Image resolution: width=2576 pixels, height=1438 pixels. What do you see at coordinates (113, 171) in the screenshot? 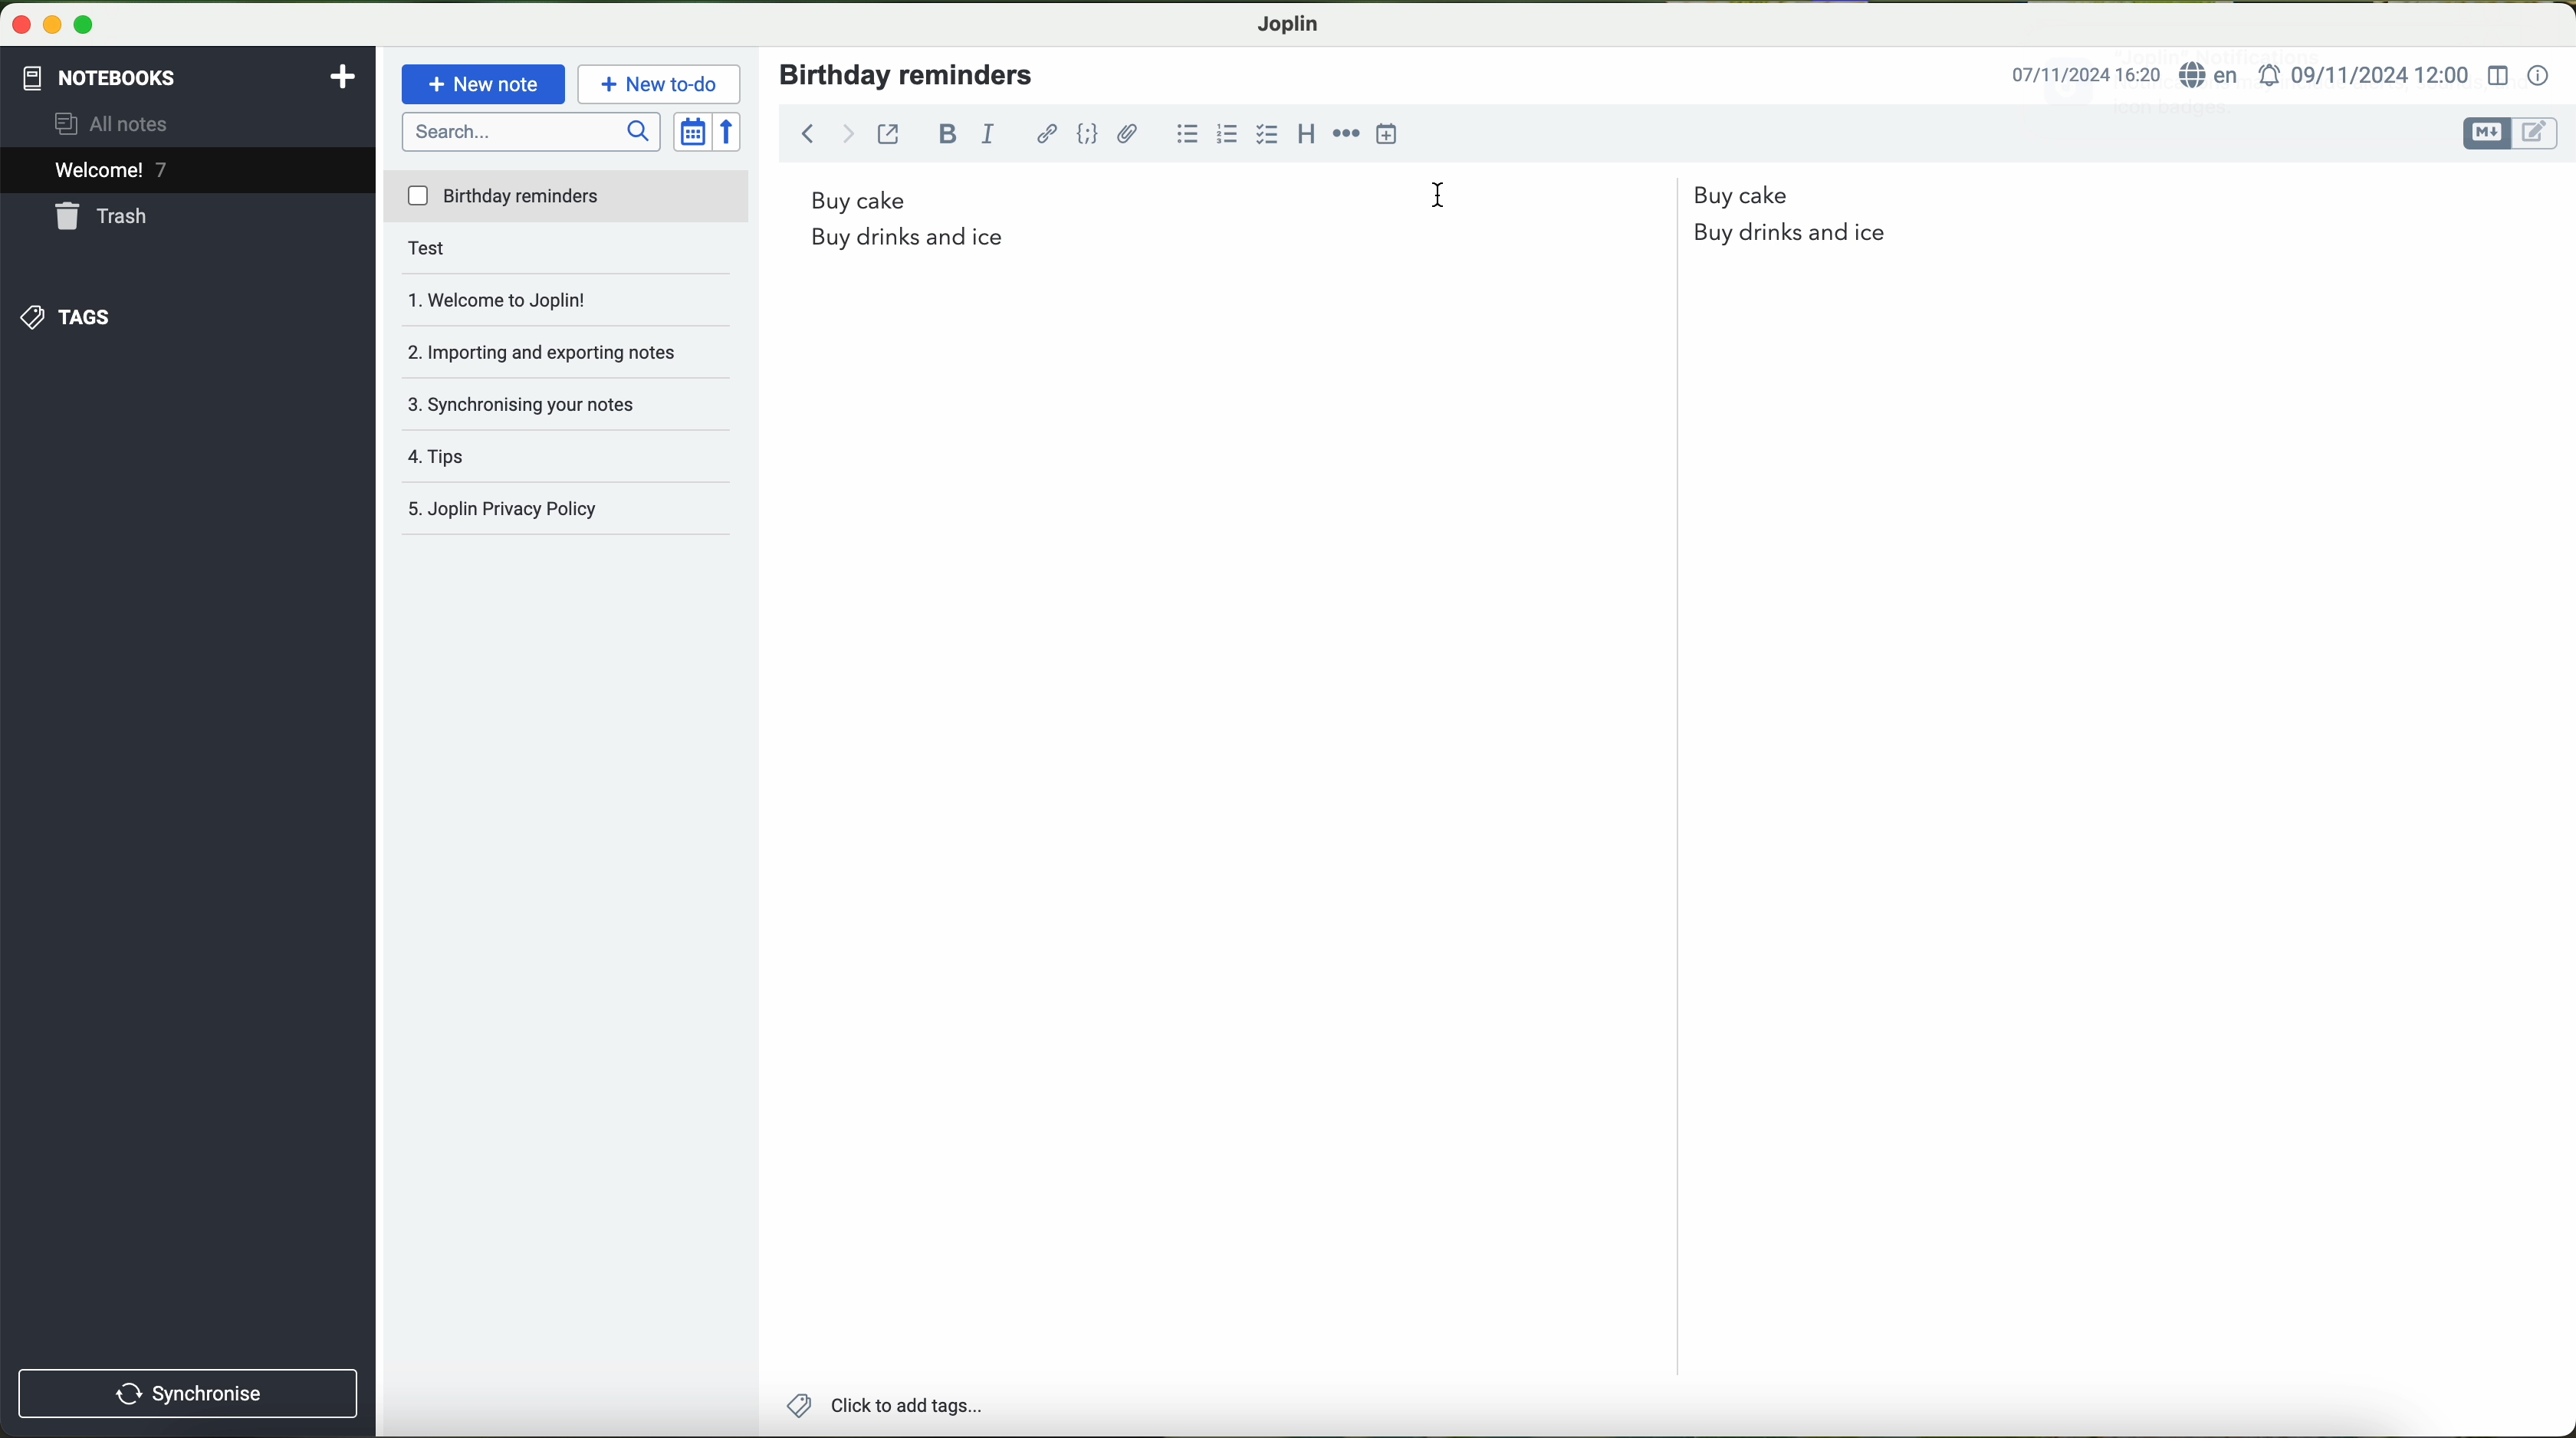
I see `welcome 6` at bounding box center [113, 171].